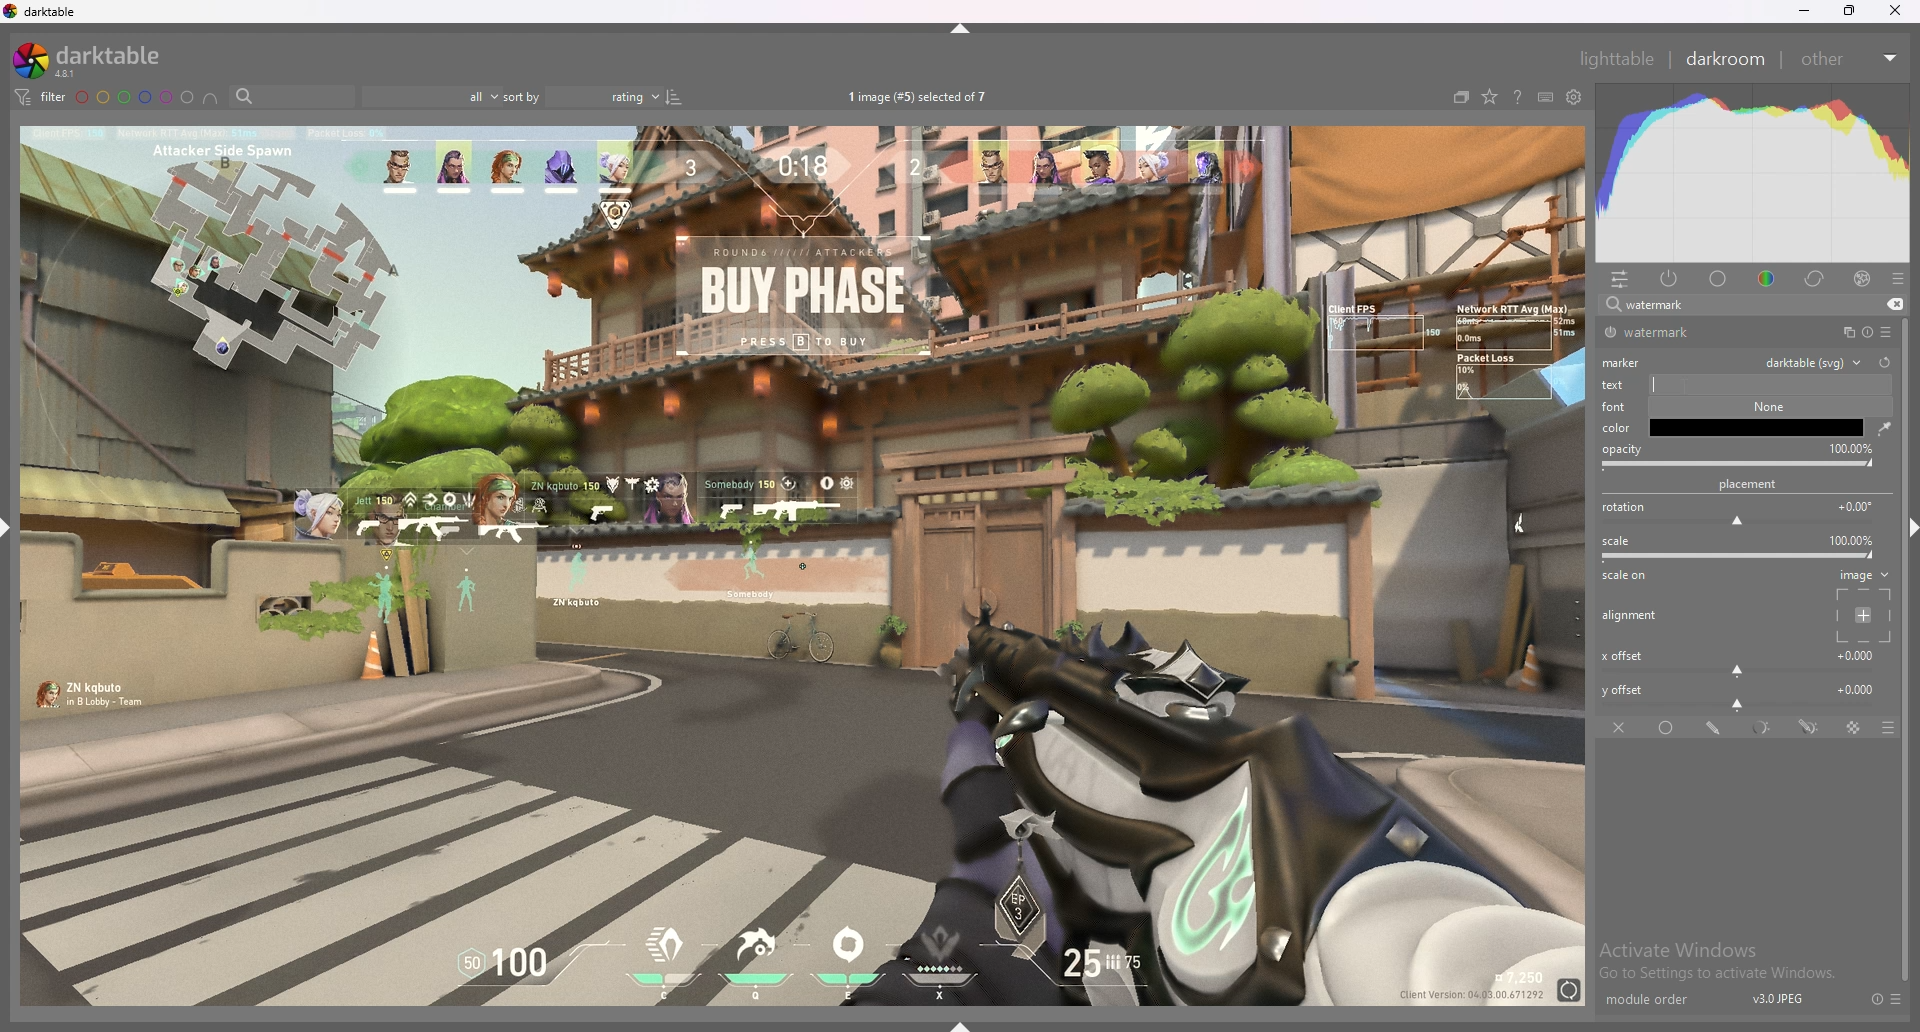 This screenshot has height=1032, width=1920. Describe the element at coordinates (1630, 577) in the screenshot. I see `scale on` at that location.